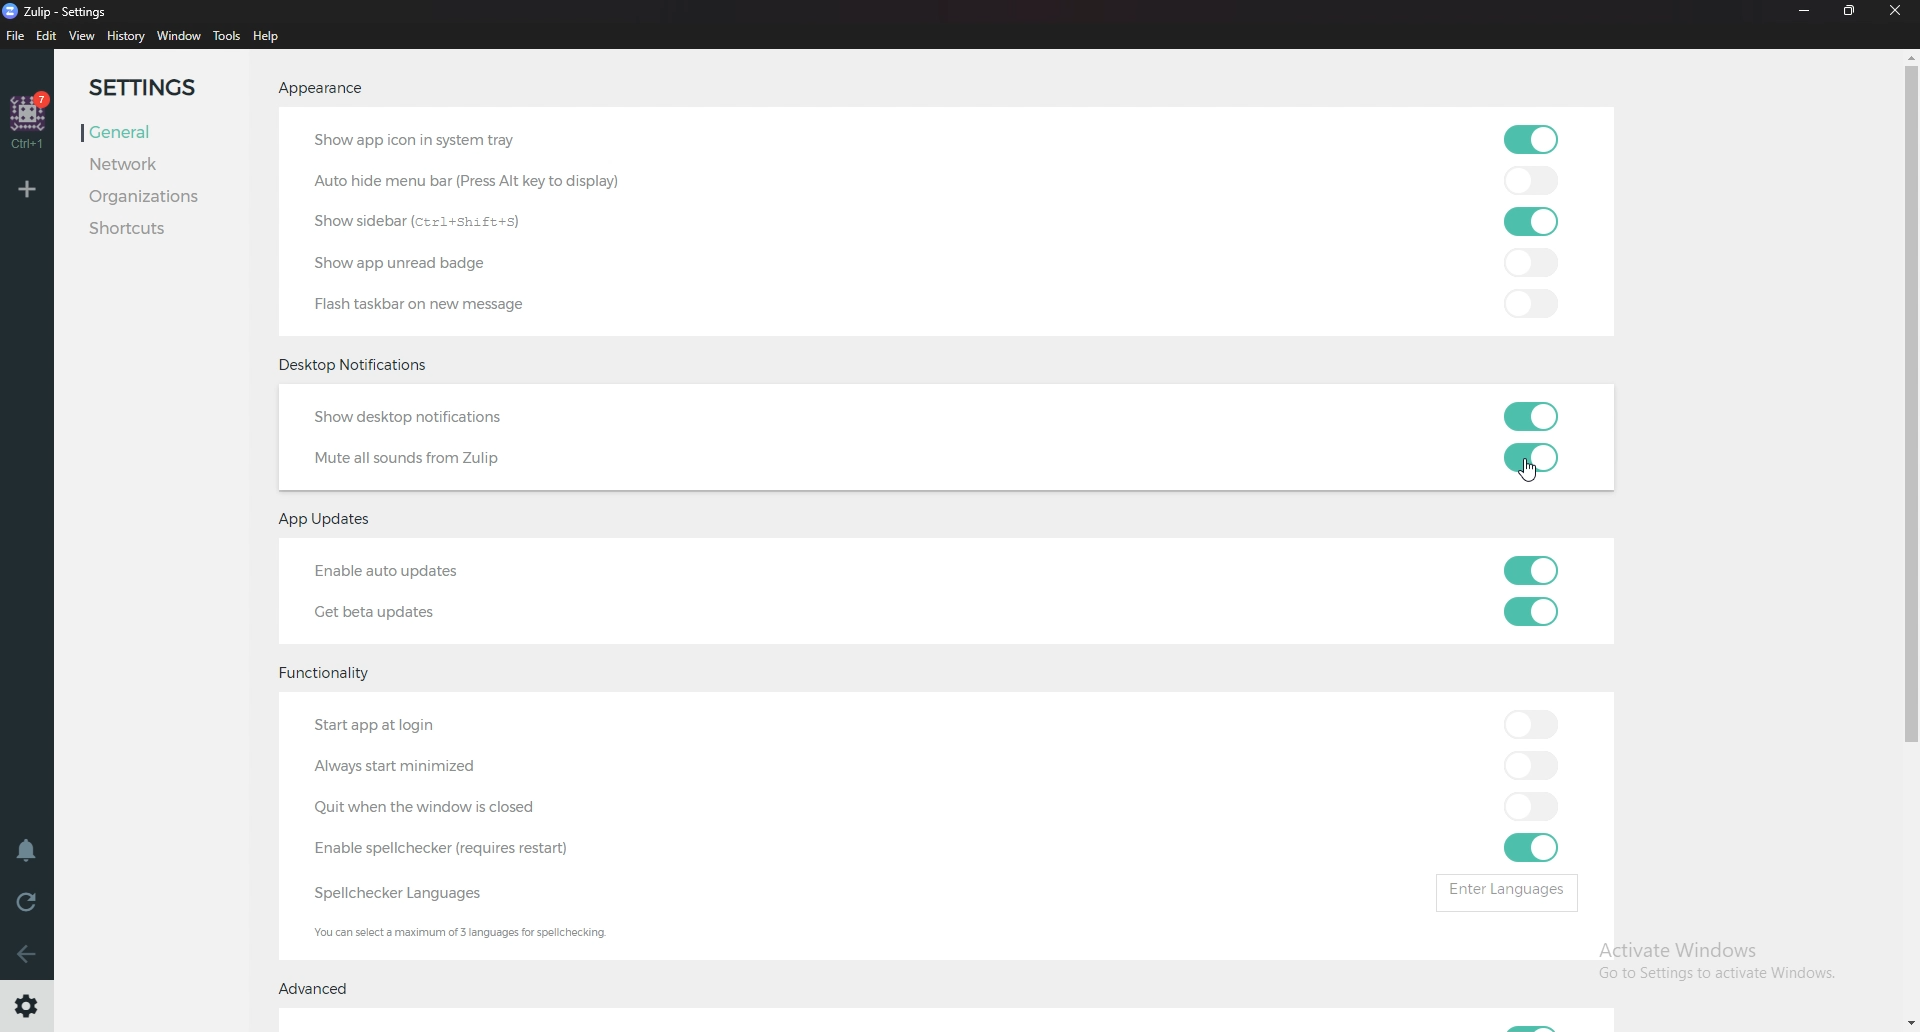 The image size is (1920, 1032). I want to click on toggle, so click(1533, 139).